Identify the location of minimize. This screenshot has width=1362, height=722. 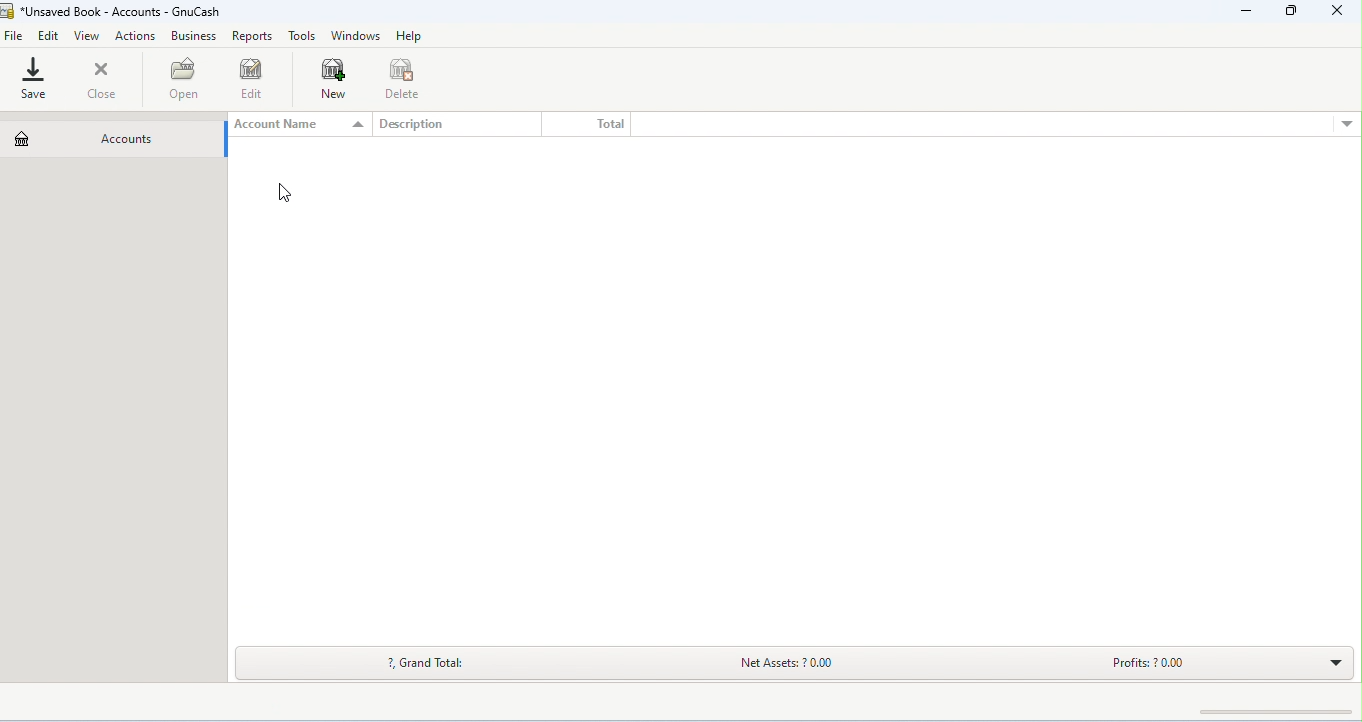
(1247, 11).